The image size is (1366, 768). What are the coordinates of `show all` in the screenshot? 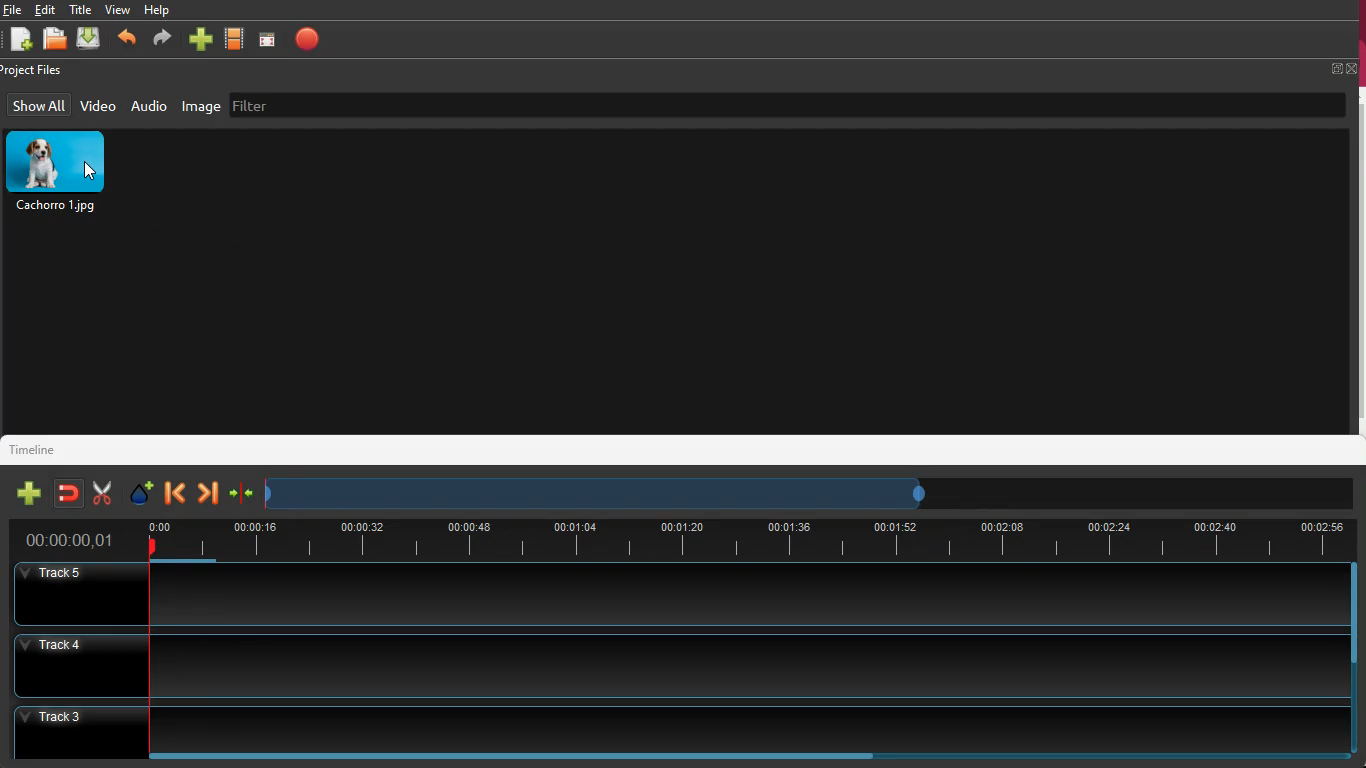 It's located at (39, 105).